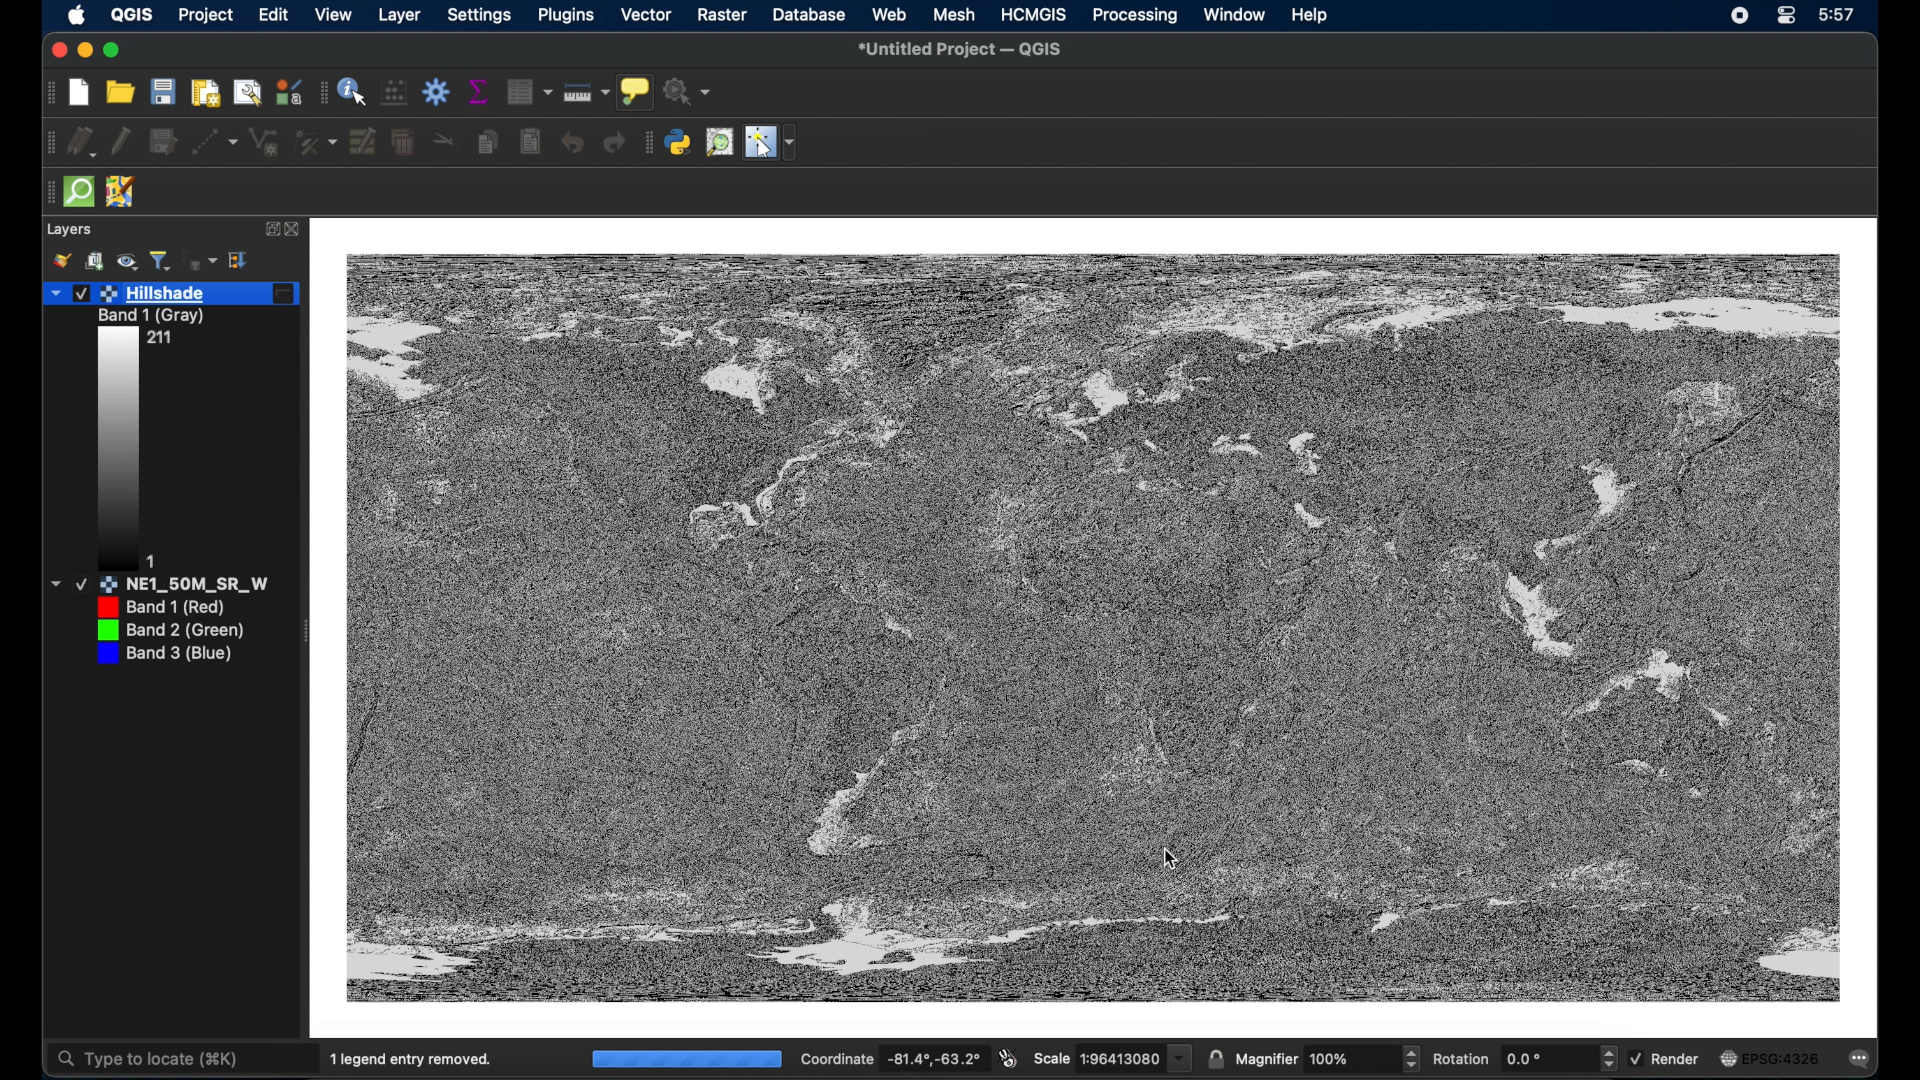 Image resolution: width=1920 pixels, height=1080 pixels. I want to click on mesh, so click(953, 15).